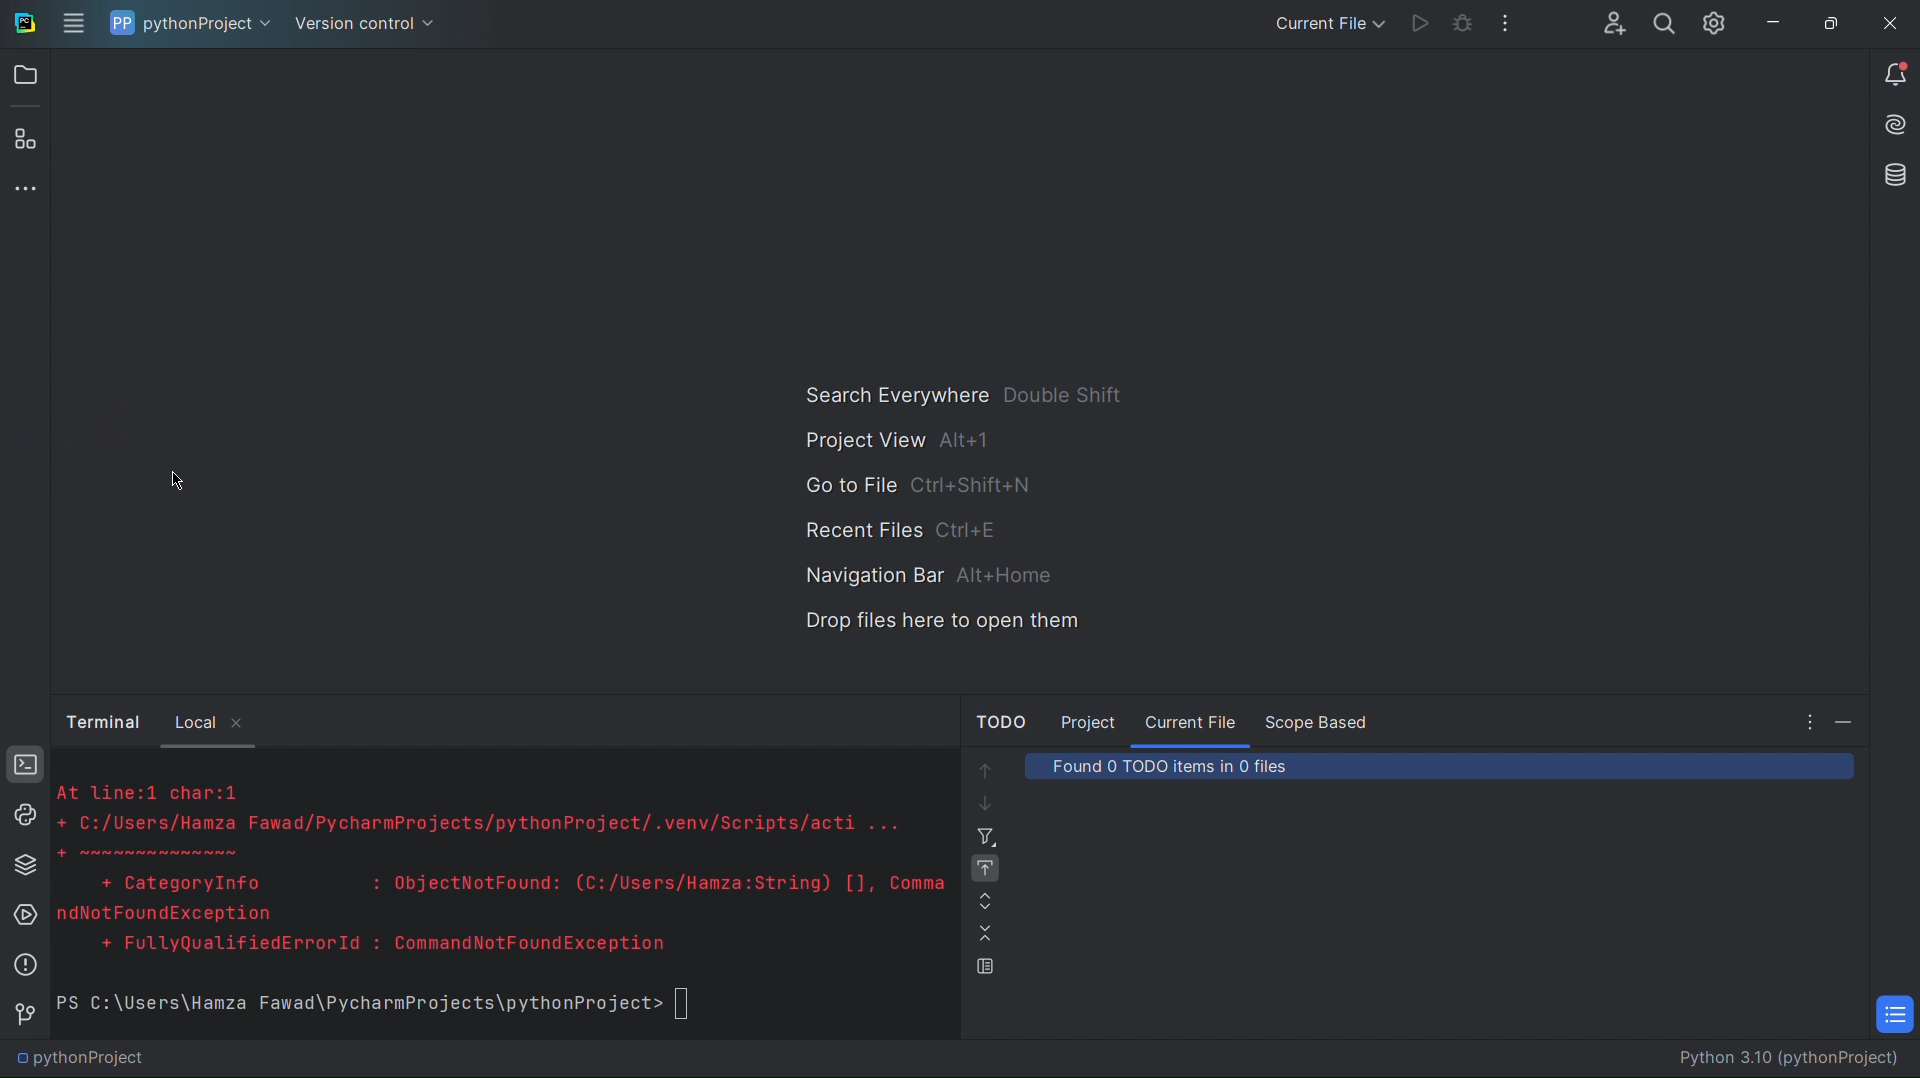  What do you see at coordinates (178, 478) in the screenshot?
I see `Cursor` at bounding box center [178, 478].